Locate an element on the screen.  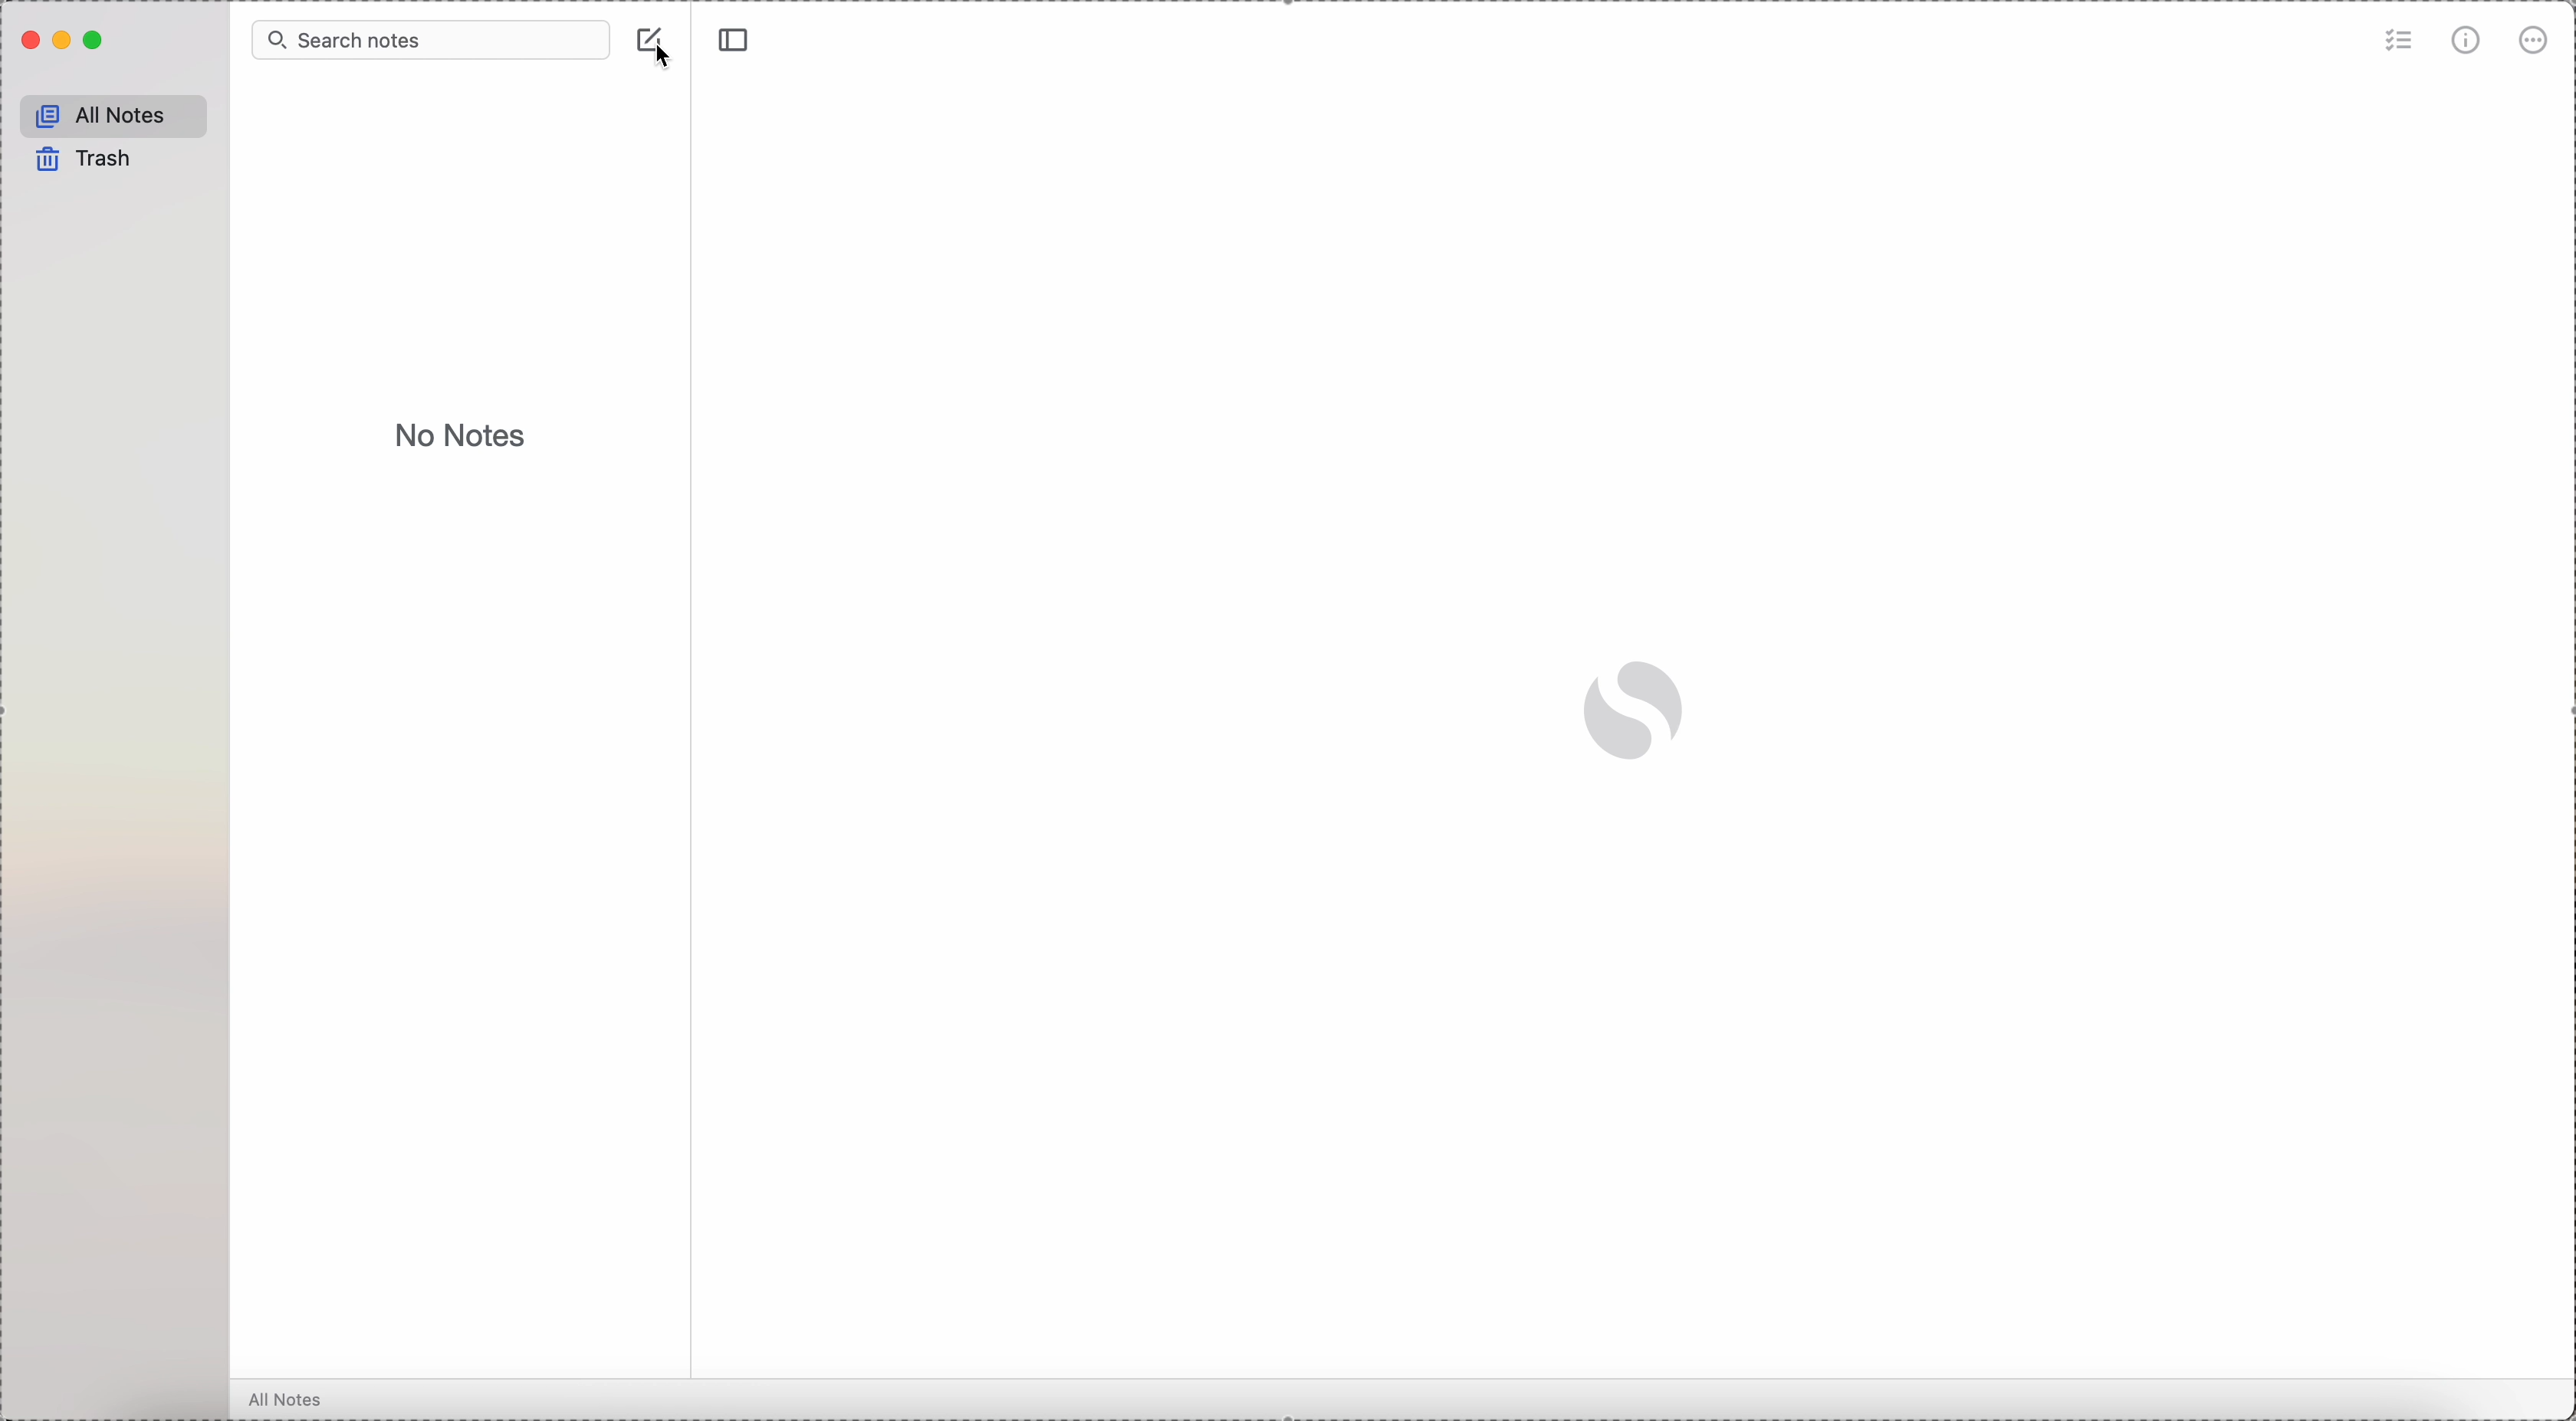
no notes is located at coordinates (465, 435).